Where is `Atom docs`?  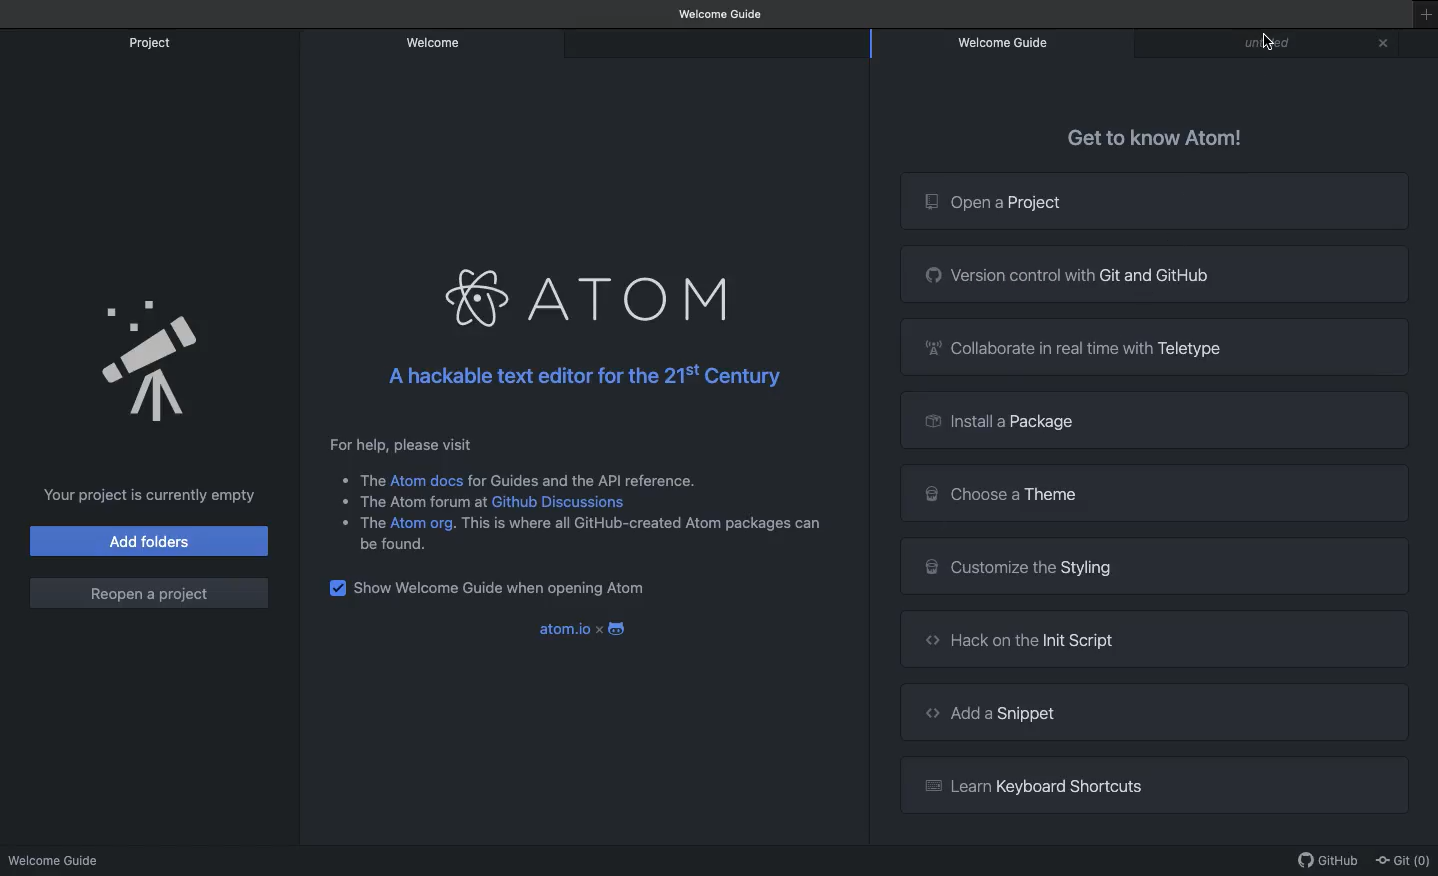
Atom docs is located at coordinates (428, 481).